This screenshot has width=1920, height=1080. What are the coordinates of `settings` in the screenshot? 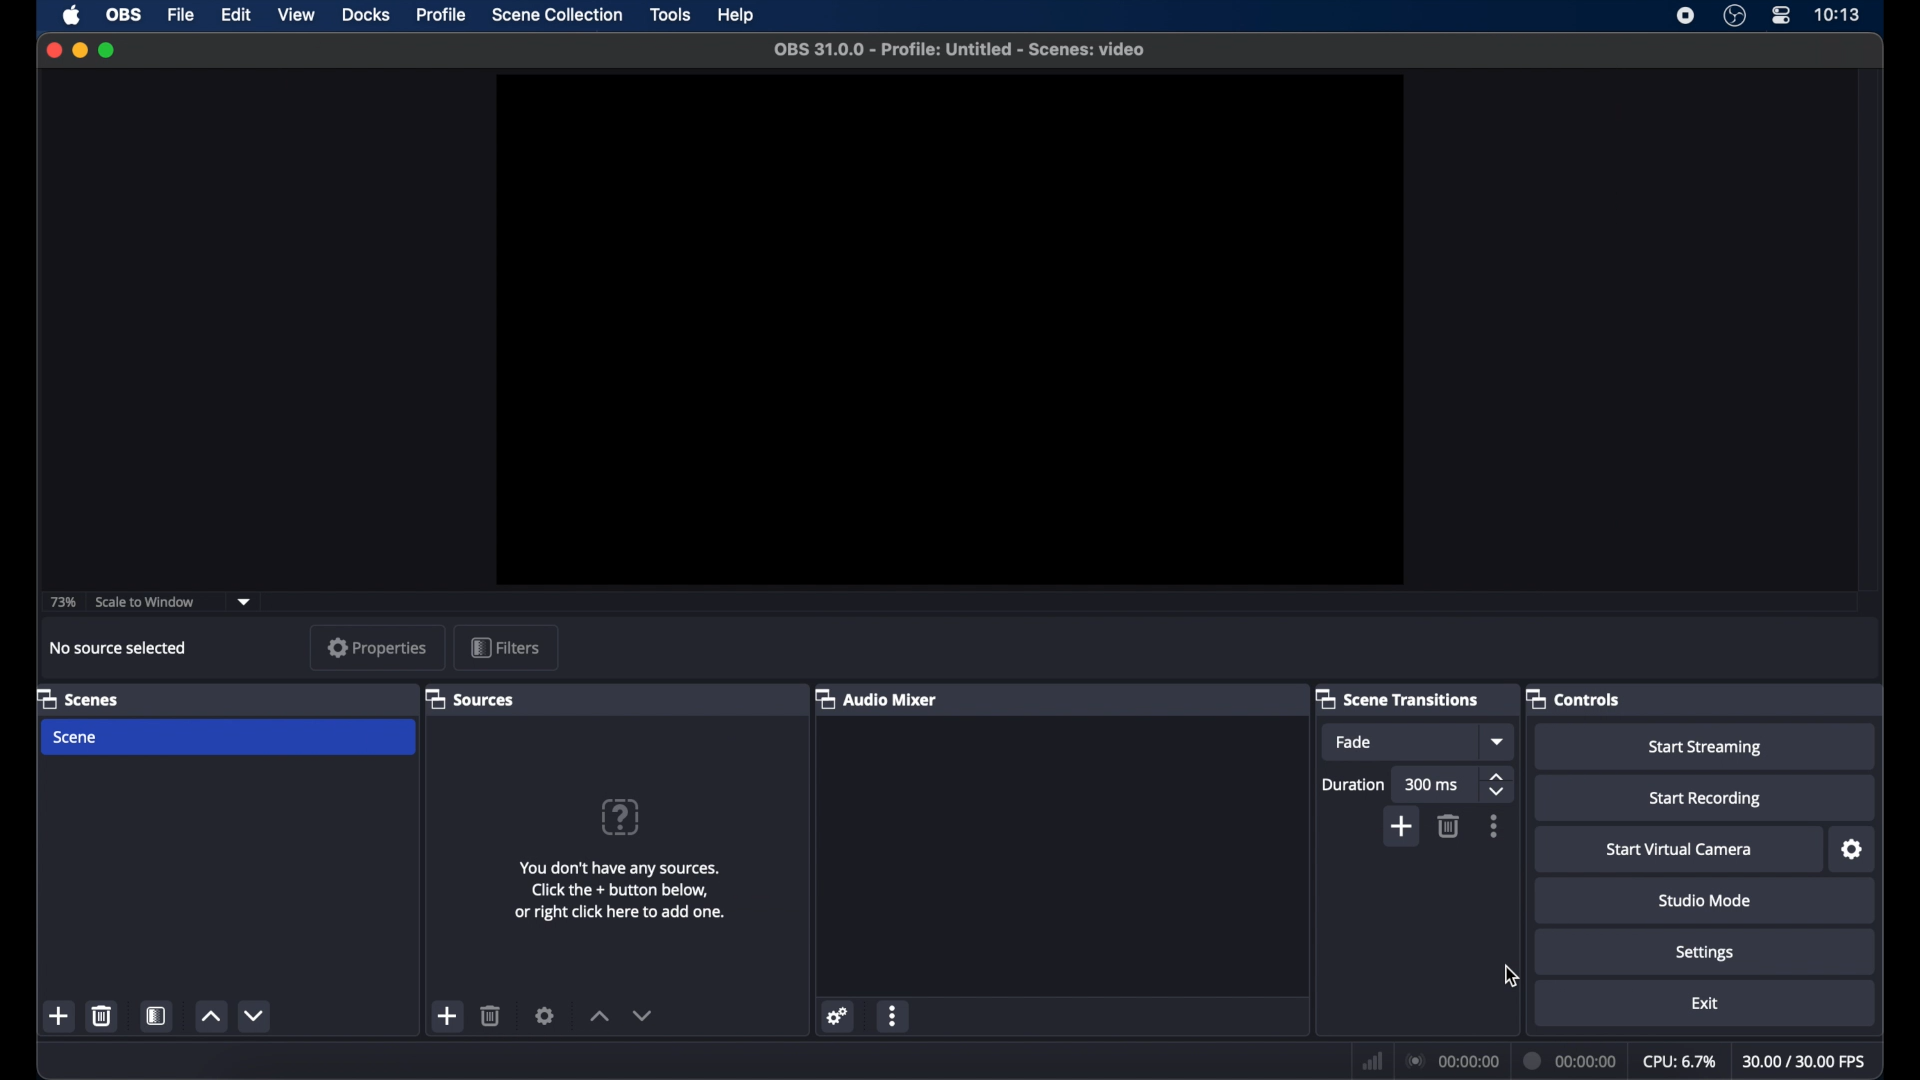 It's located at (838, 1015).